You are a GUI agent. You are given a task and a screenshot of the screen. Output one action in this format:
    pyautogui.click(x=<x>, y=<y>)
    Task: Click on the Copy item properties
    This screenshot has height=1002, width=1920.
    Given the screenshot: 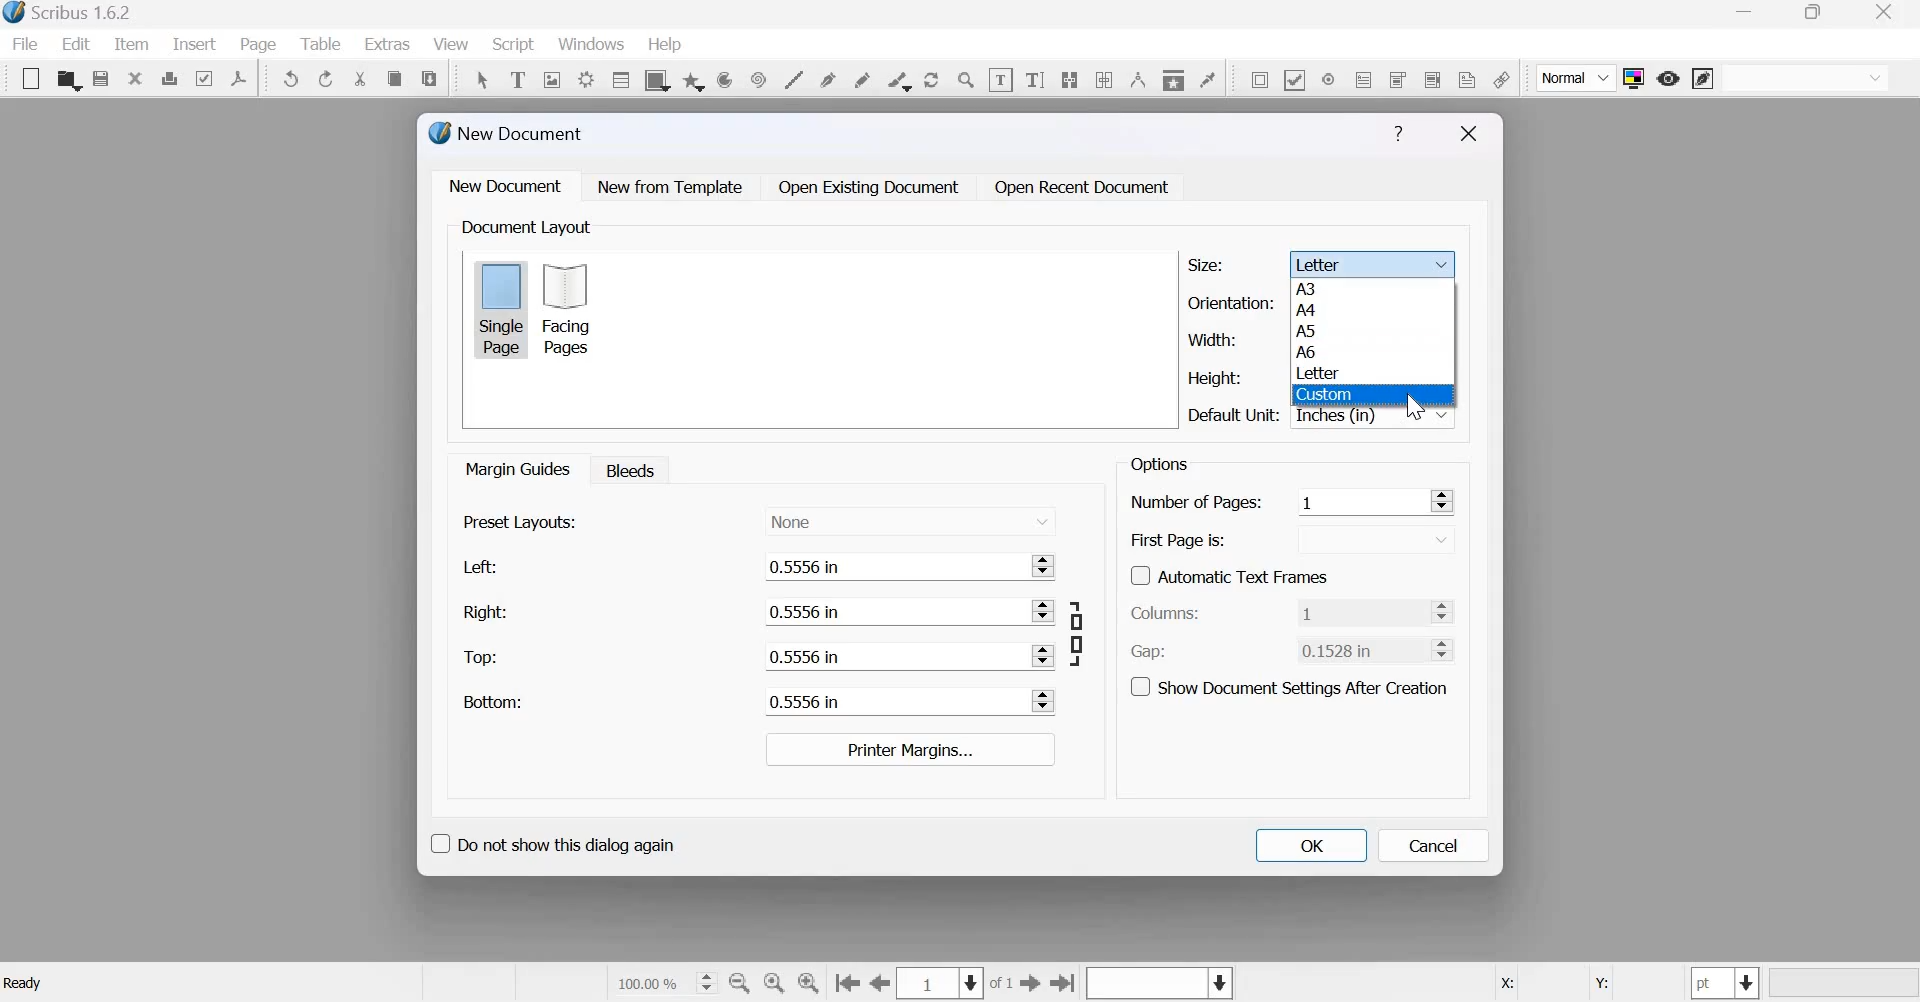 What is the action you would take?
    pyautogui.click(x=1172, y=77)
    